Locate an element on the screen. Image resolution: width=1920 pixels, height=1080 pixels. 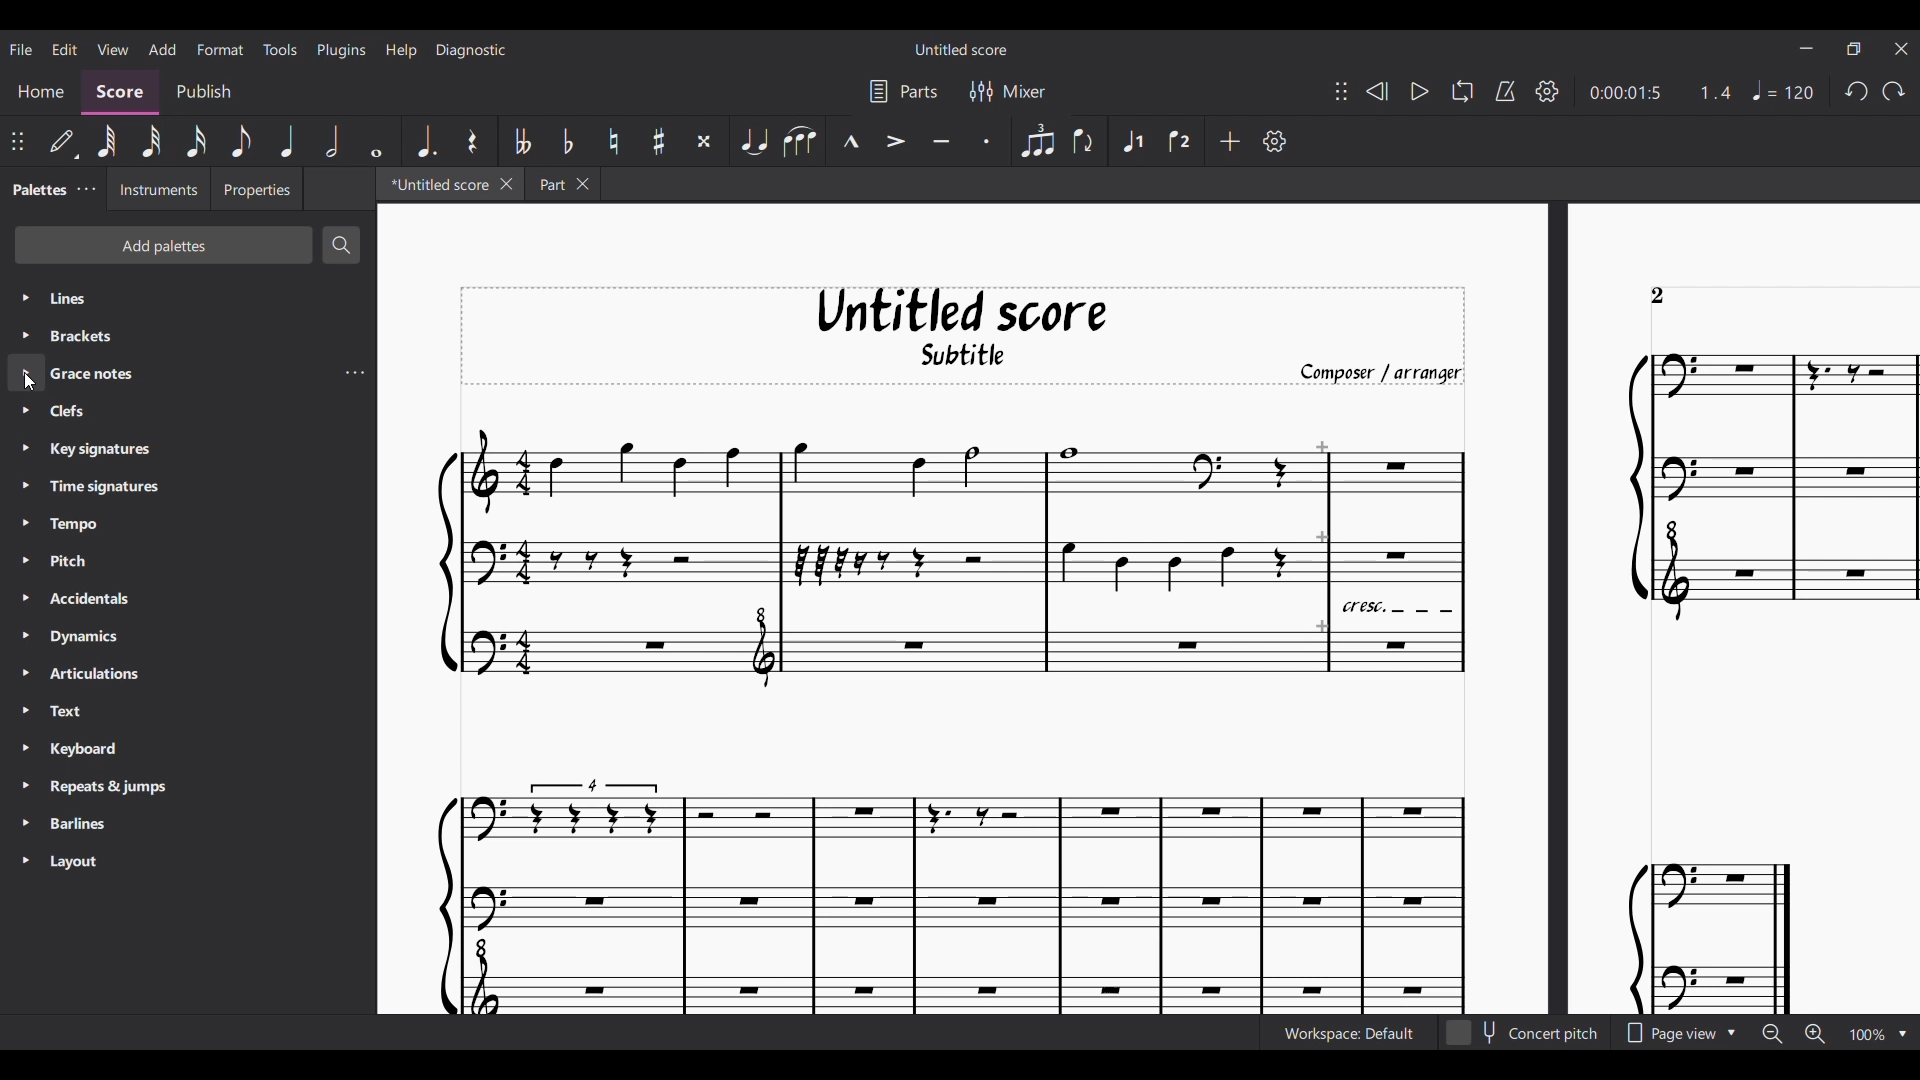
Change position of toolbar attached is located at coordinates (1340, 91).